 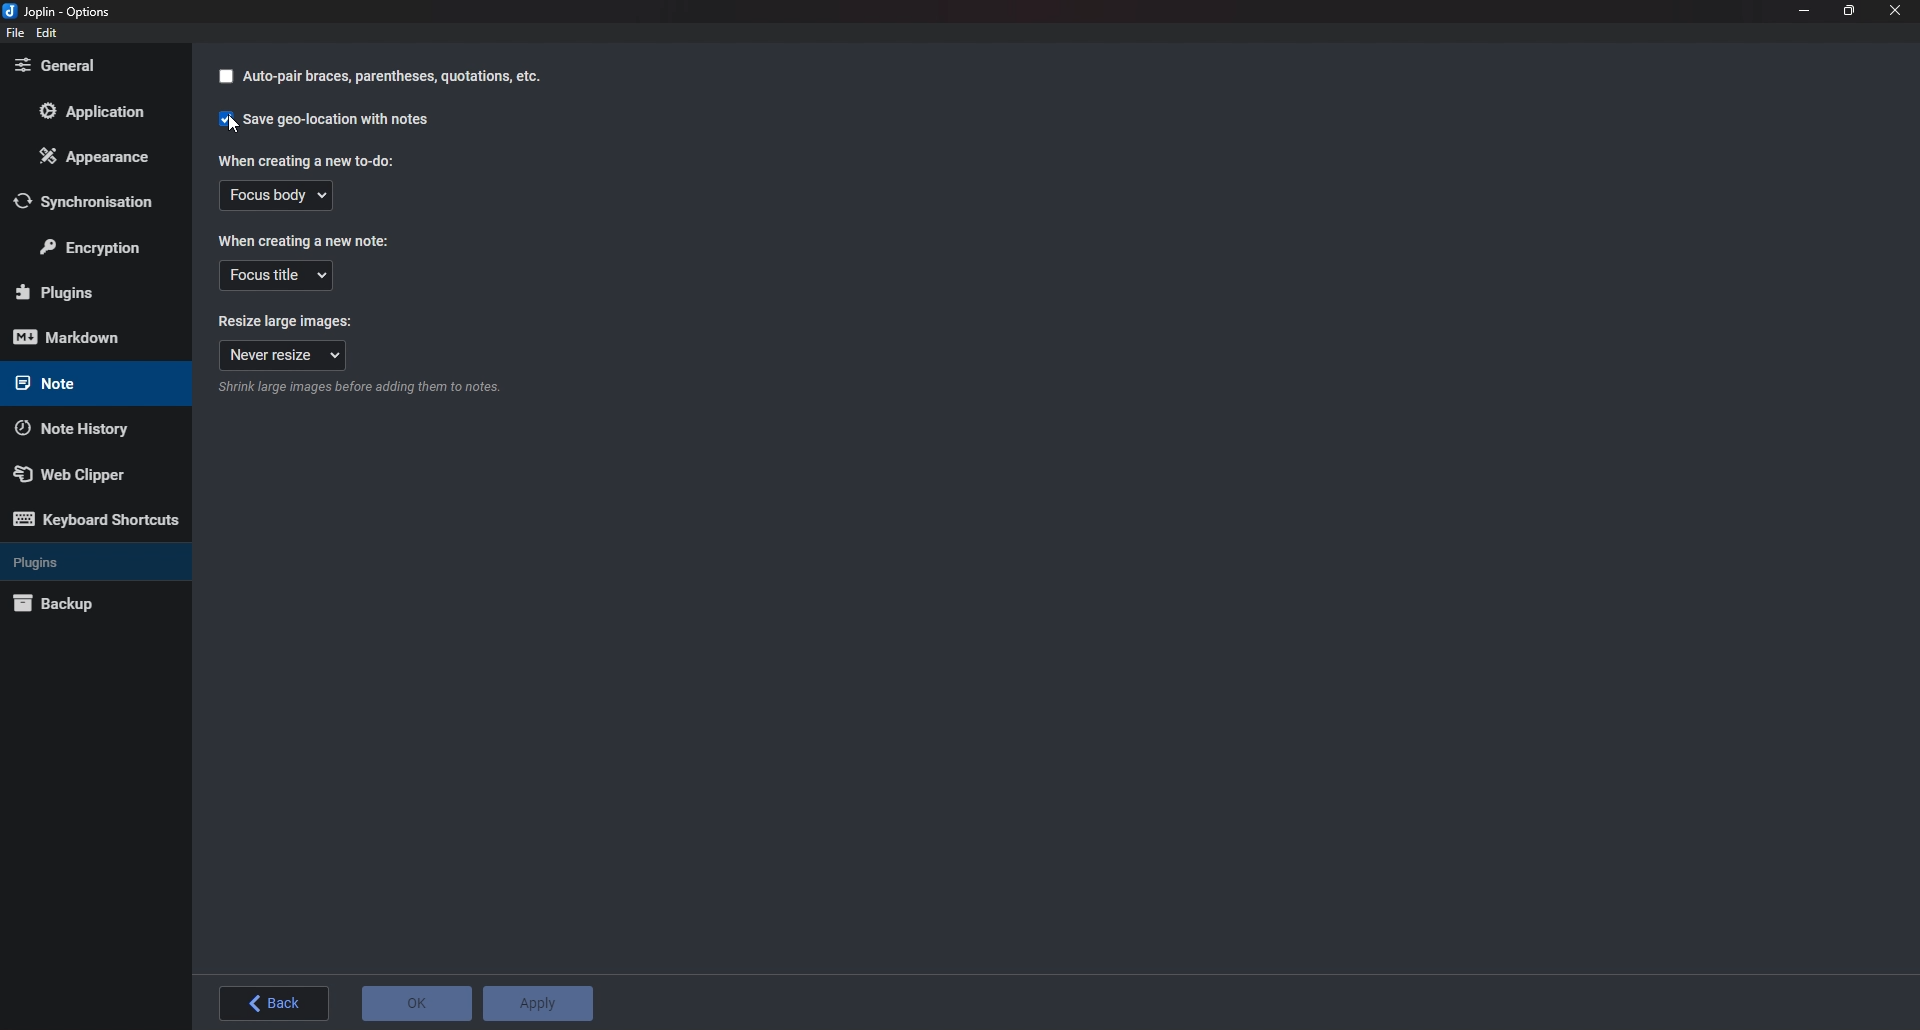 I want to click on Resize large images, so click(x=288, y=323).